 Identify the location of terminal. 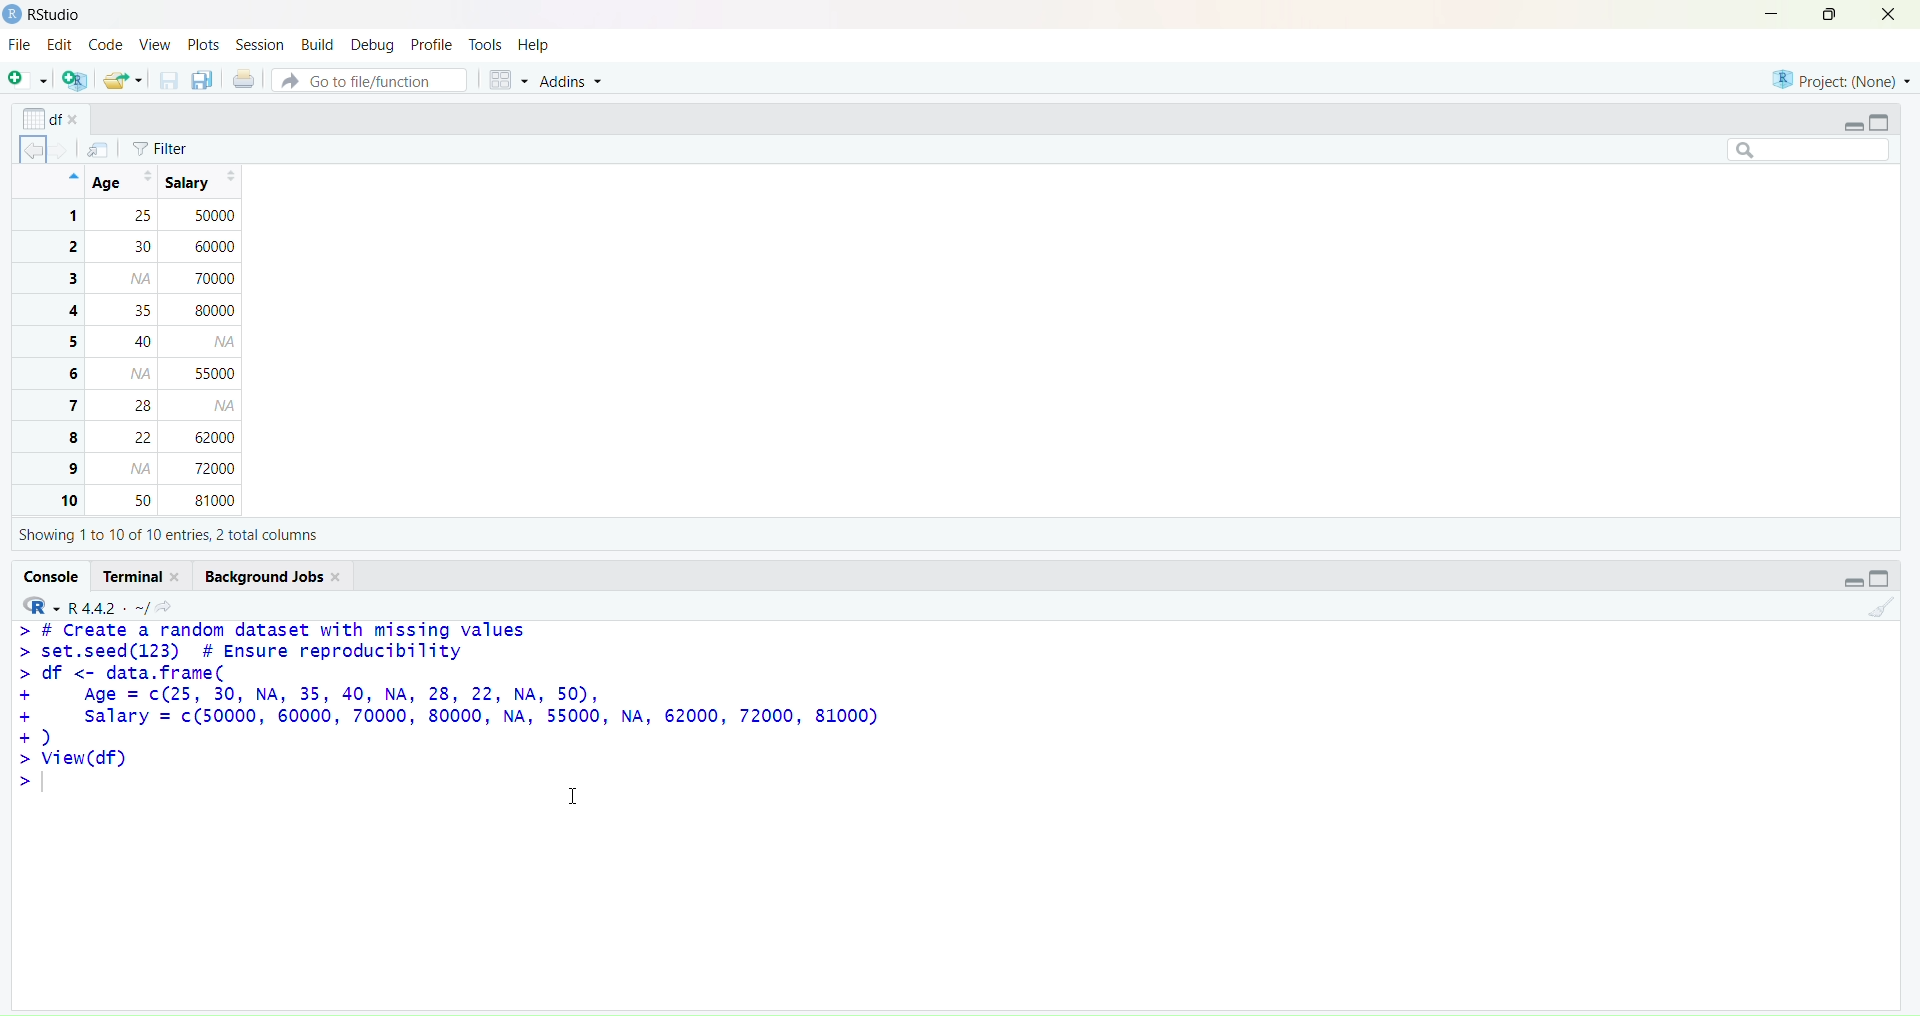
(142, 576).